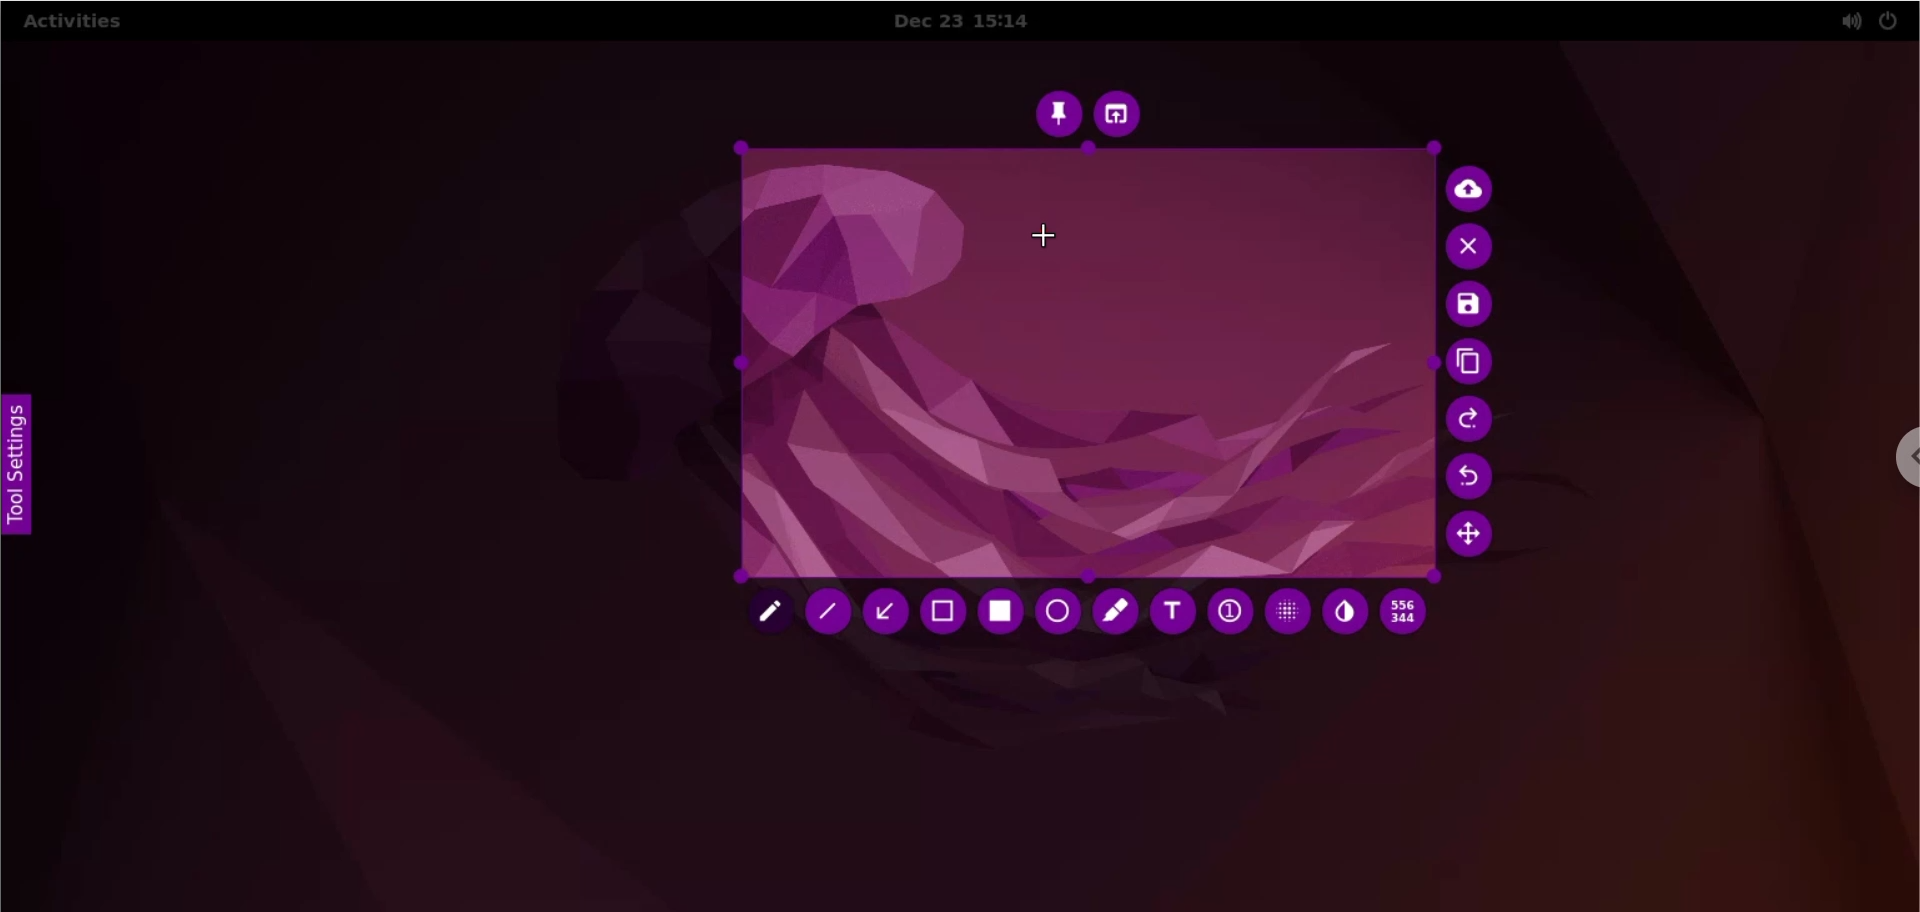  I want to click on save, so click(1475, 306).